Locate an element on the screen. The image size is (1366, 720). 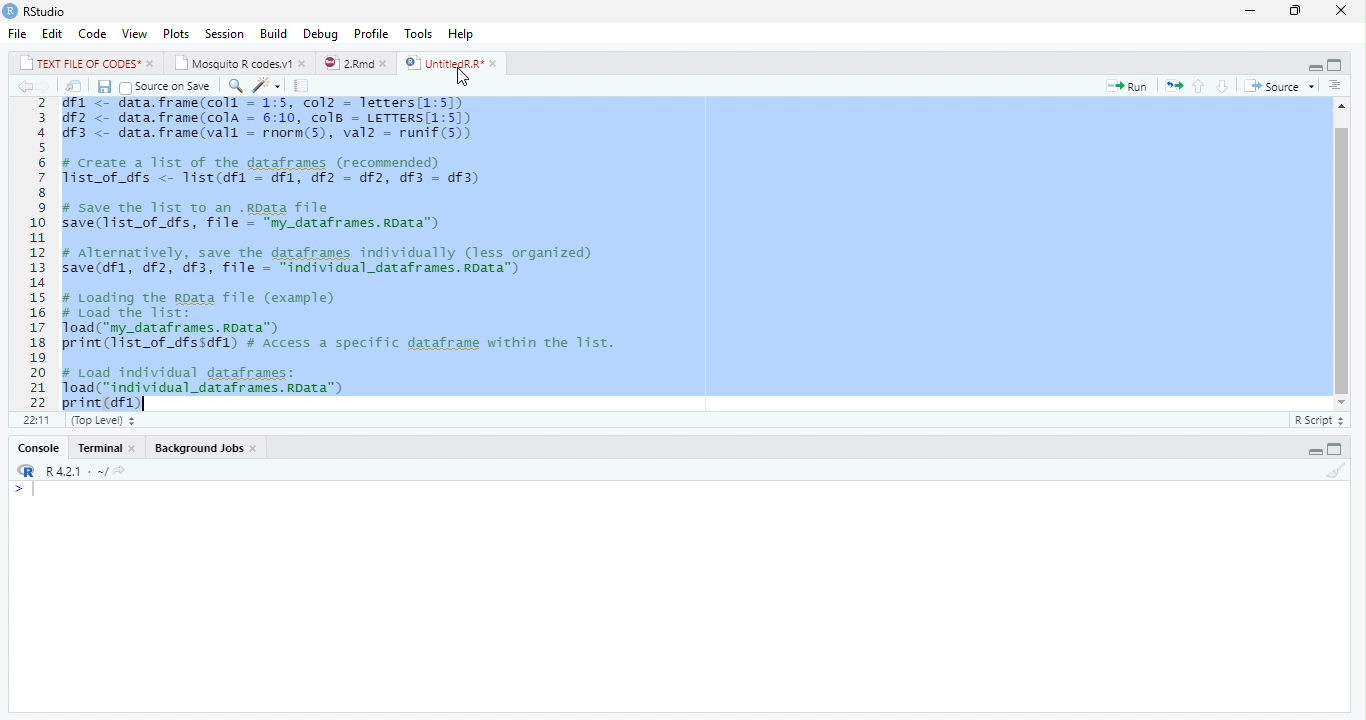
UntitiedR.R is located at coordinates (453, 63).